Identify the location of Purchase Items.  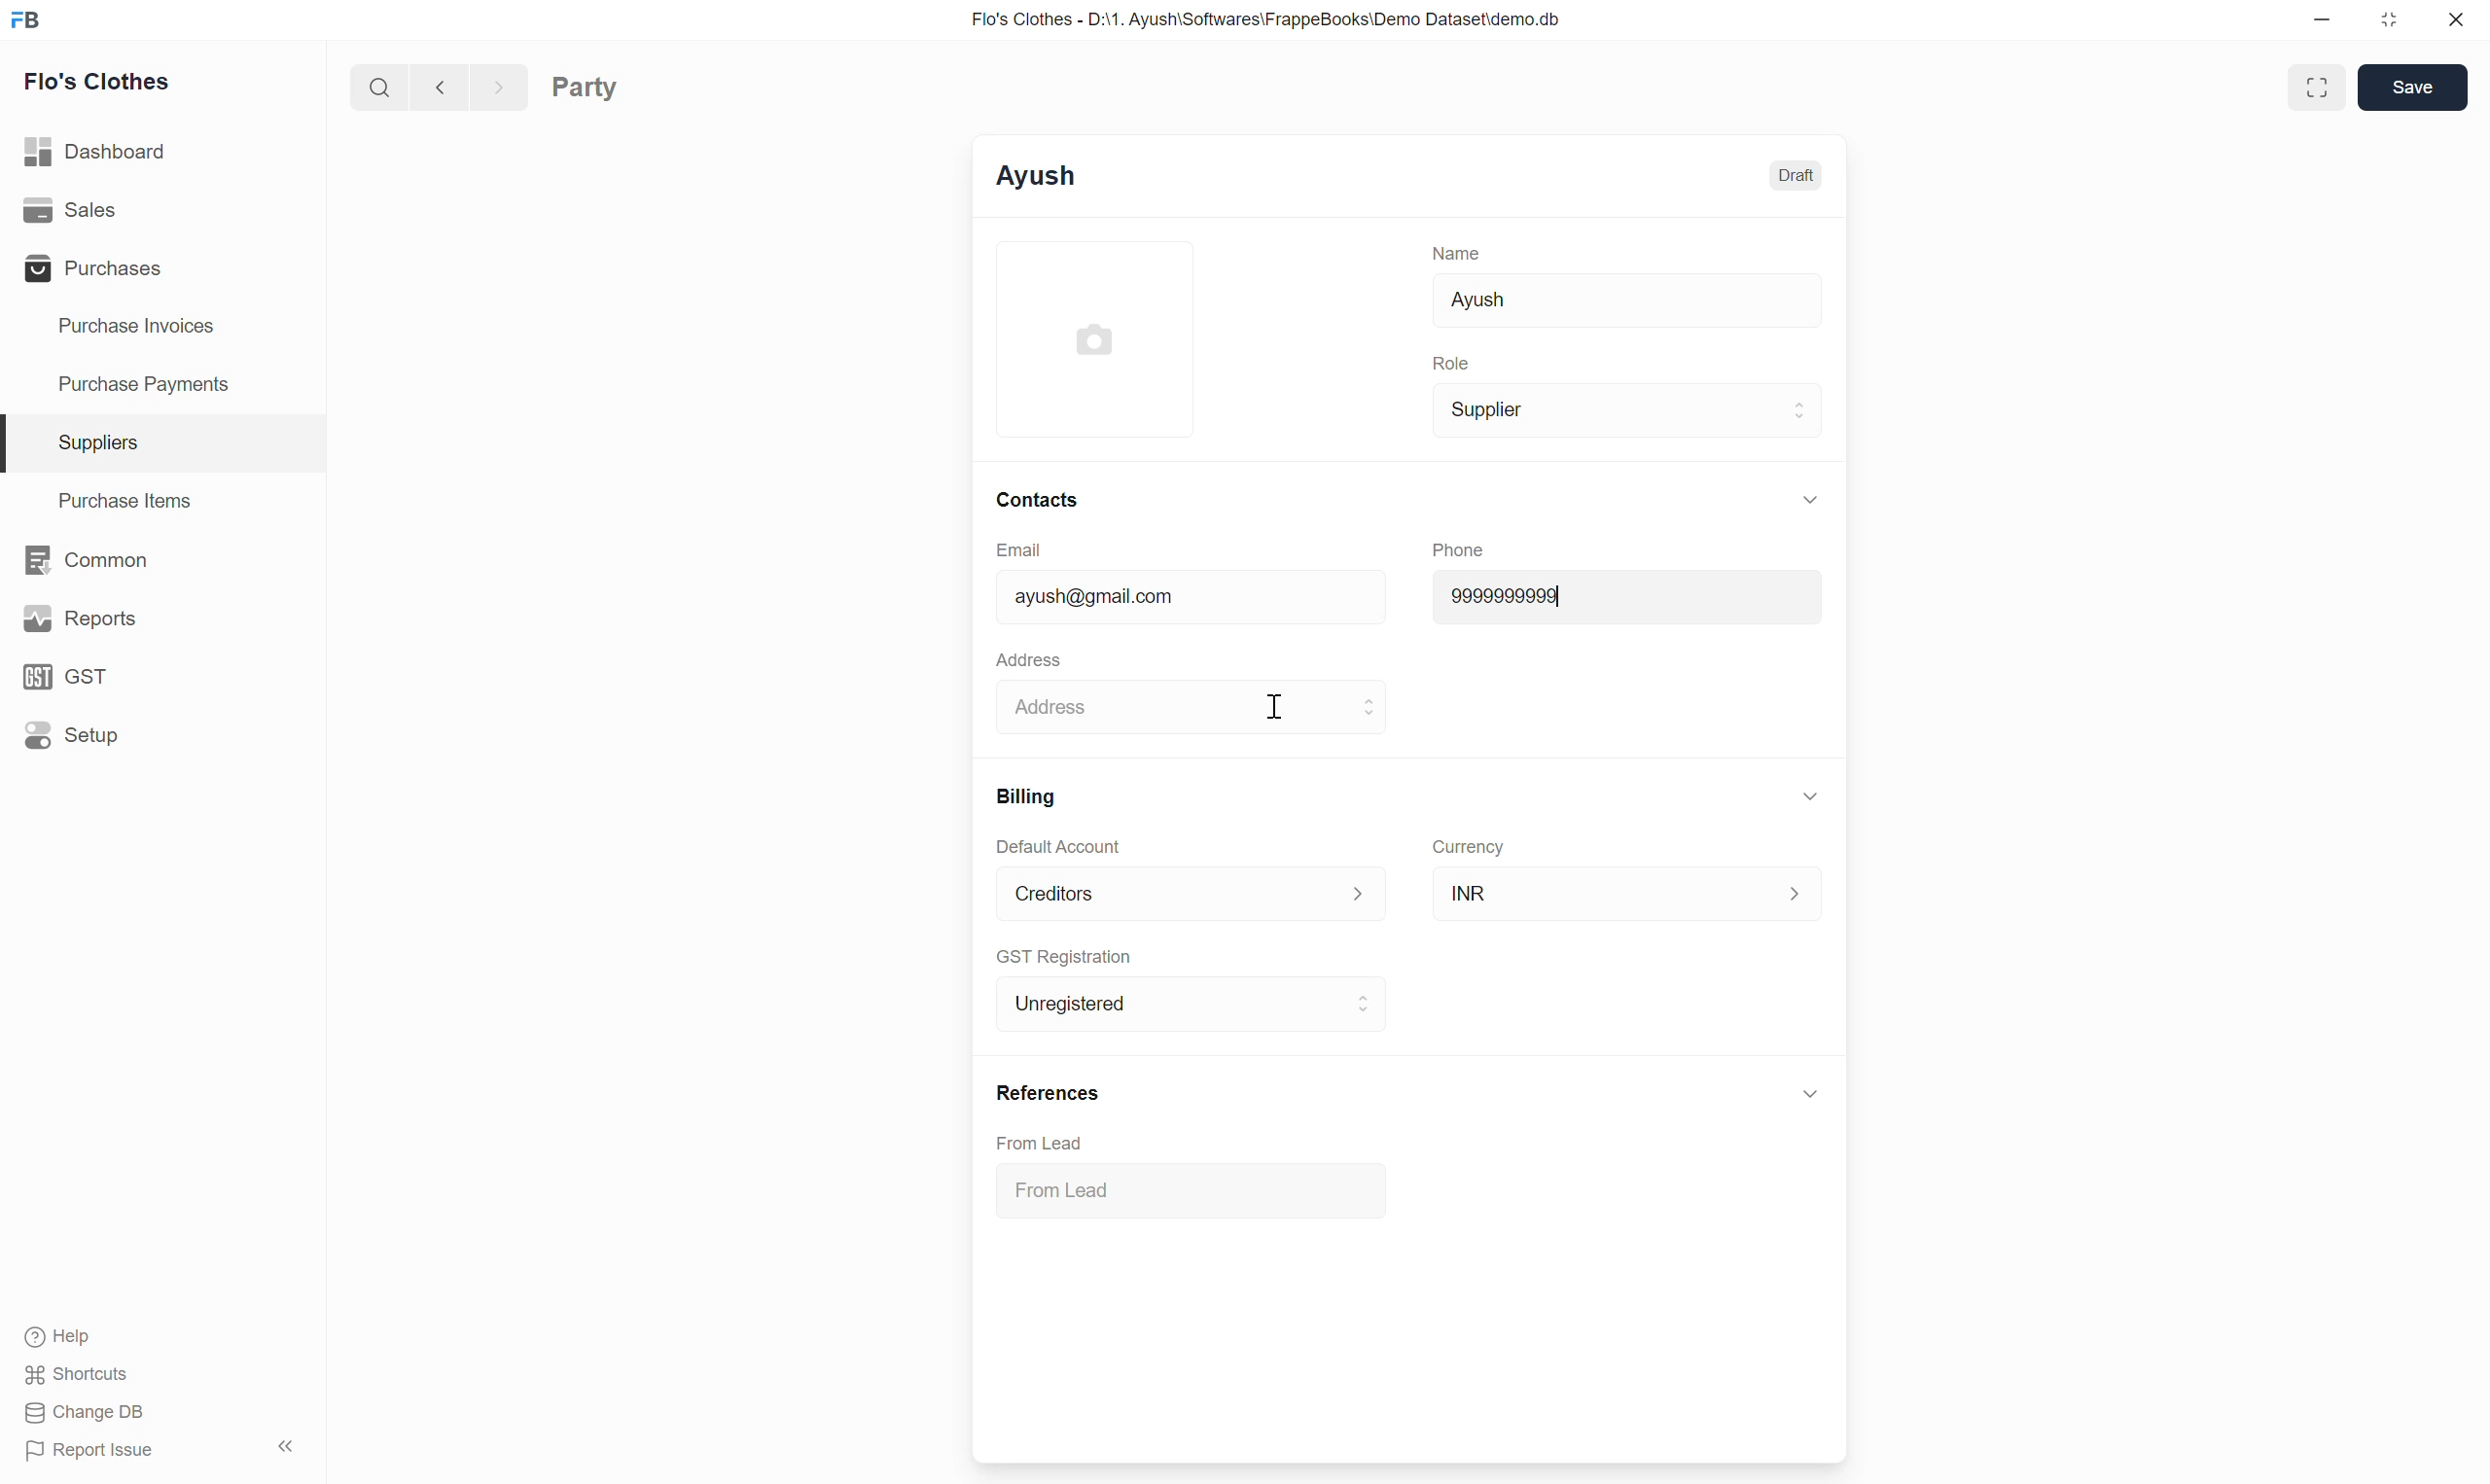
(163, 501).